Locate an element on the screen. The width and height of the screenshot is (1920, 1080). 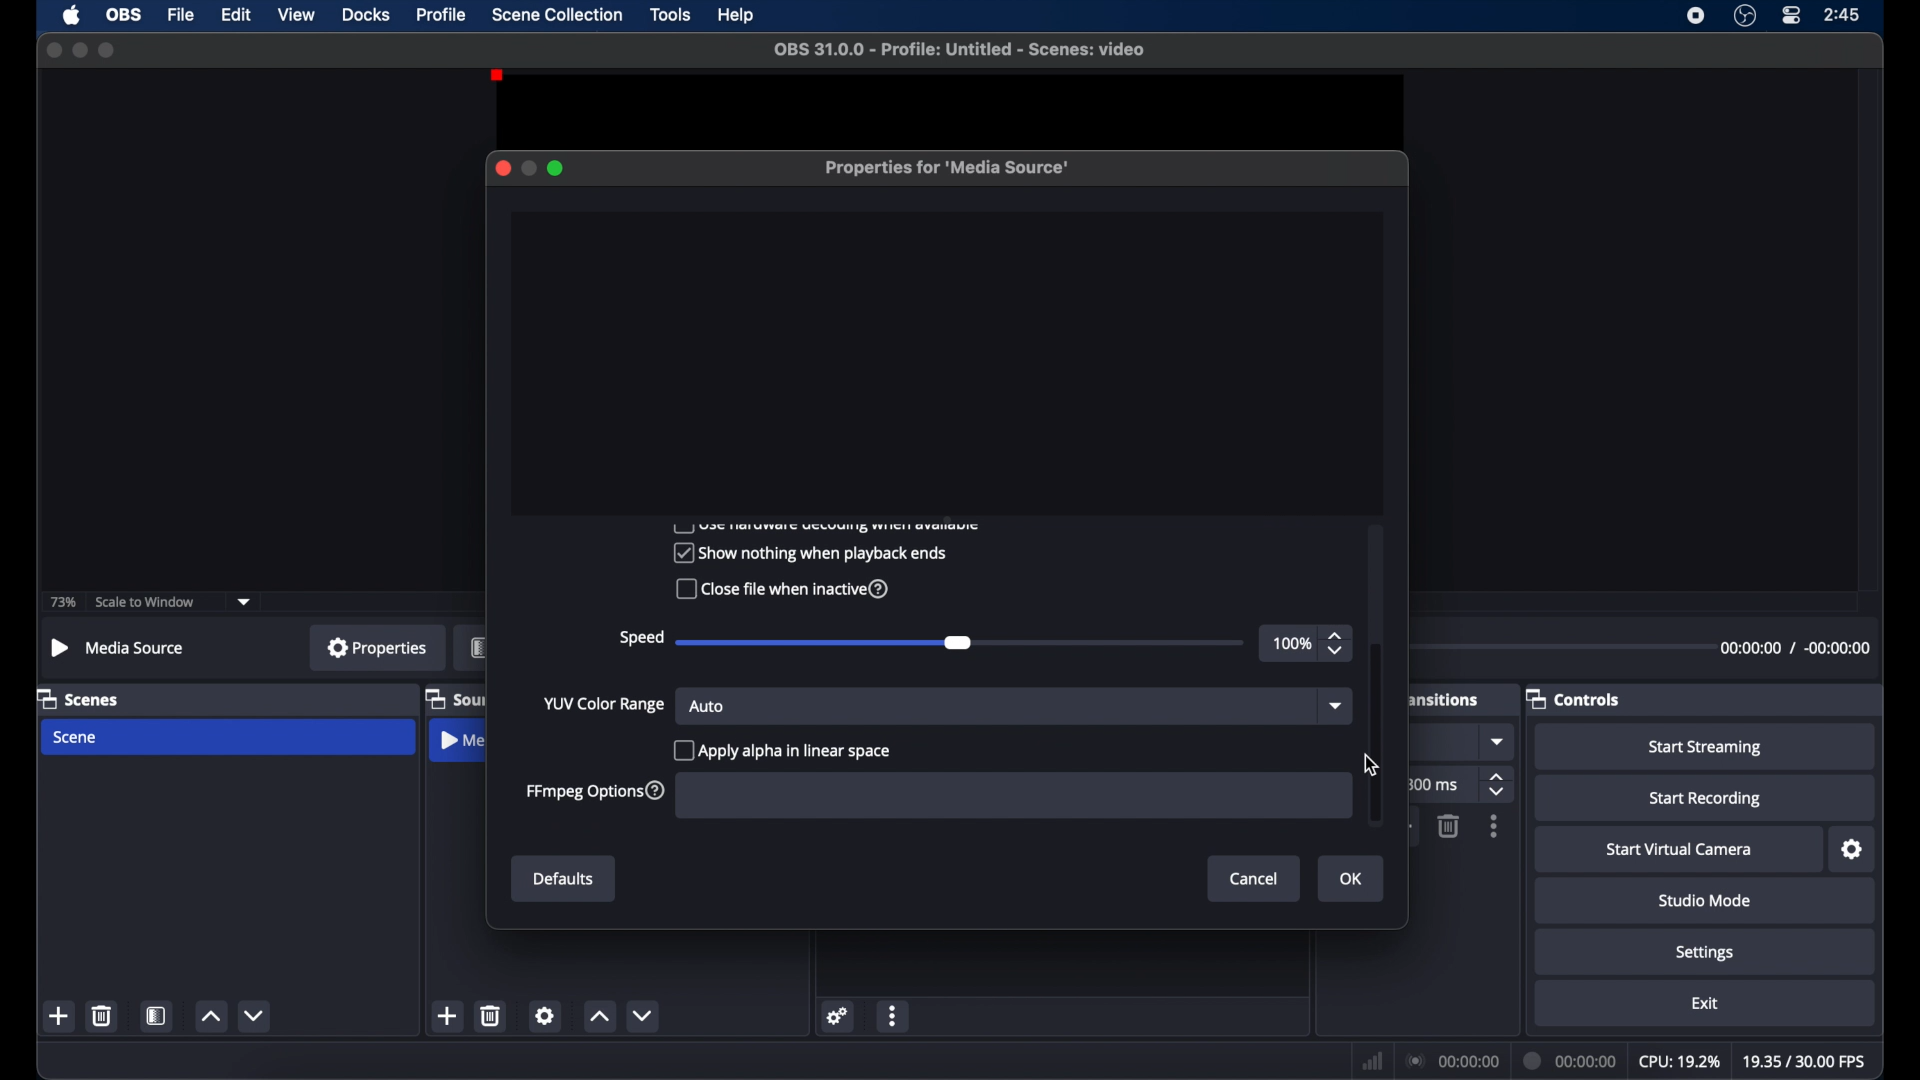
network is located at coordinates (1372, 1061).